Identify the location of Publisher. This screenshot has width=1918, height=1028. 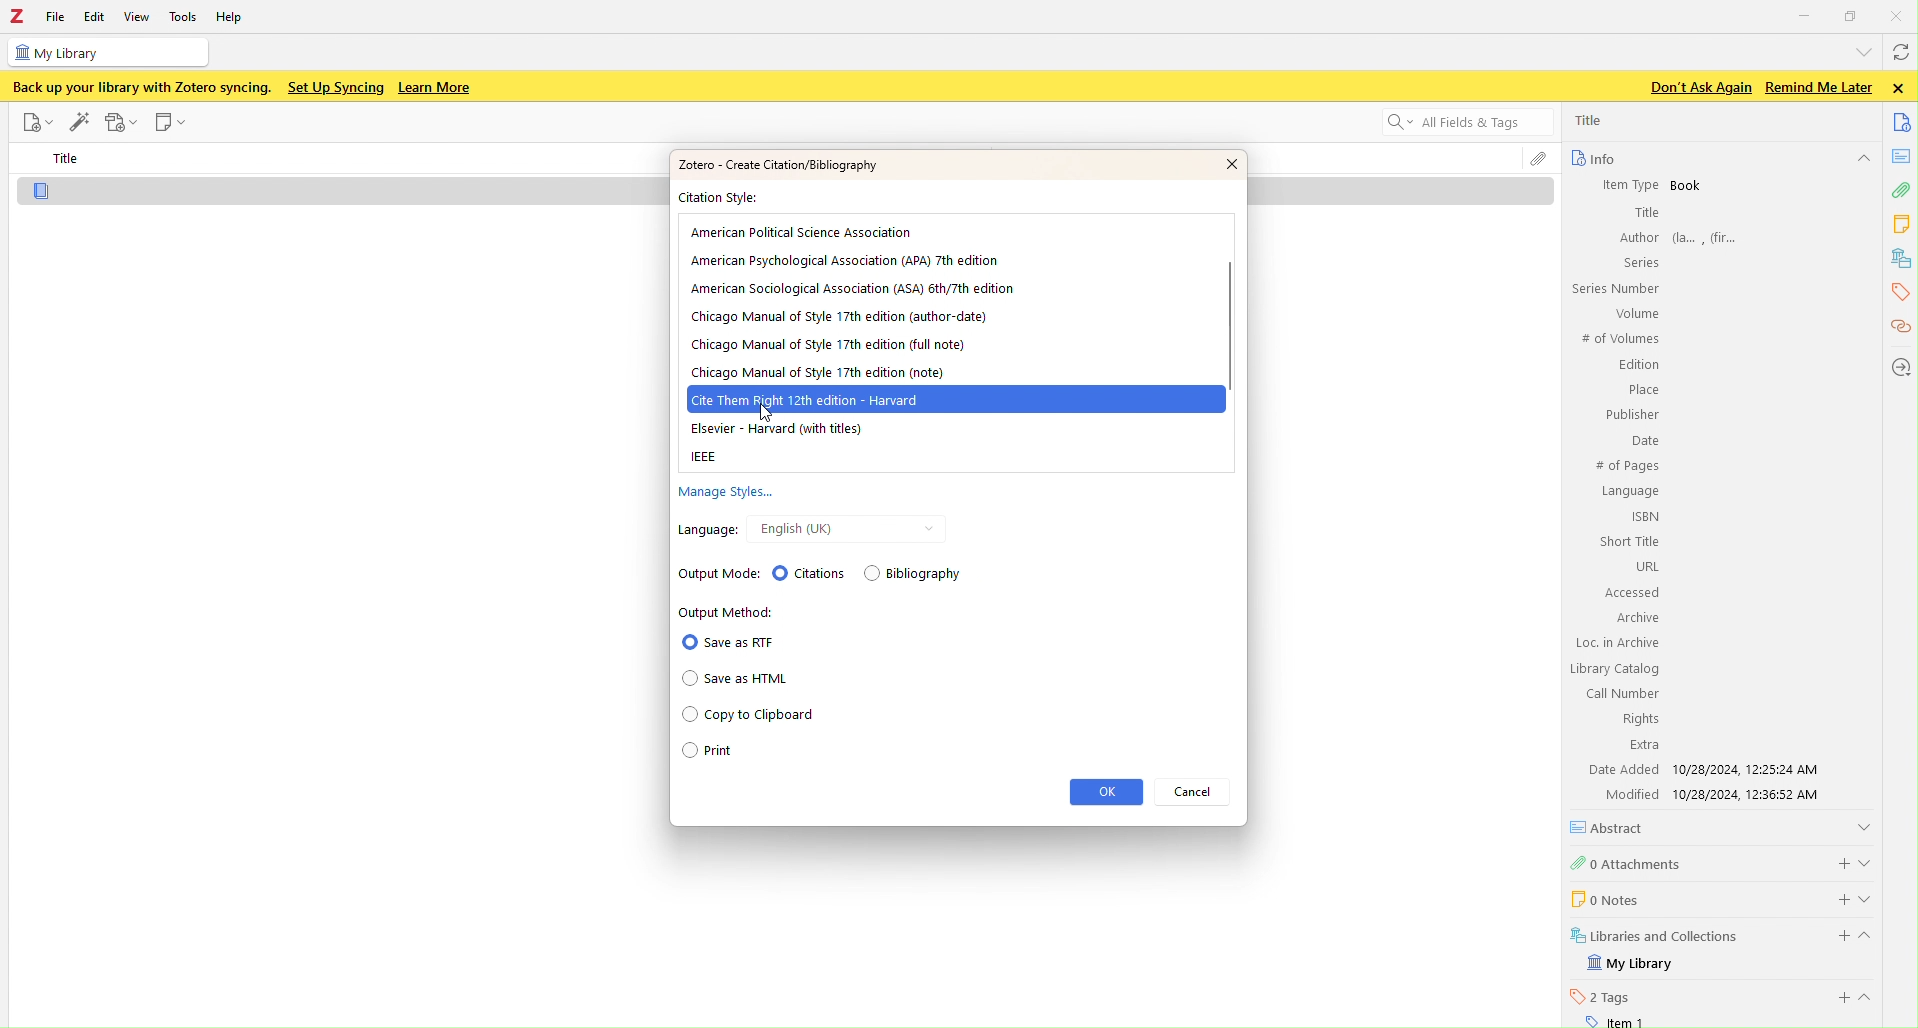
(1630, 414).